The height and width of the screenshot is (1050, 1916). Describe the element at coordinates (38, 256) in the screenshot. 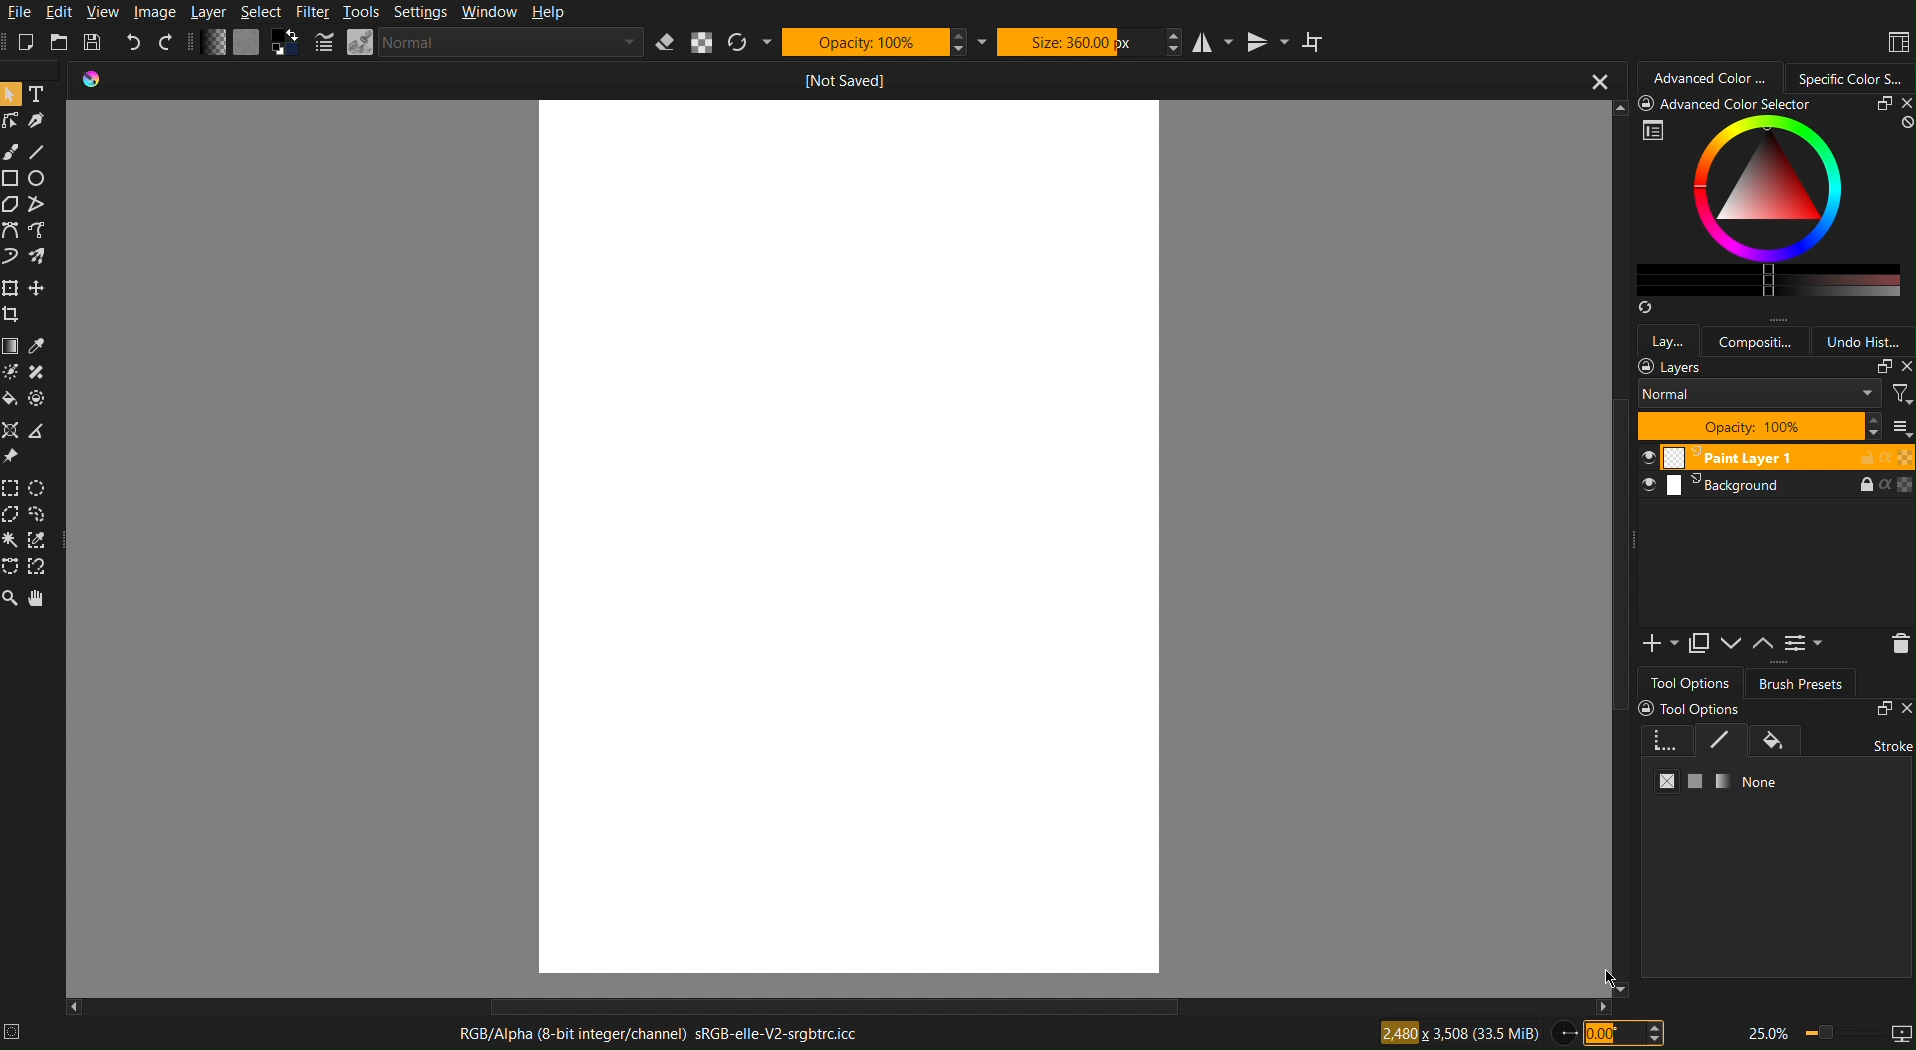

I see `Spray Brush Tool (Airbrush)` at that location.